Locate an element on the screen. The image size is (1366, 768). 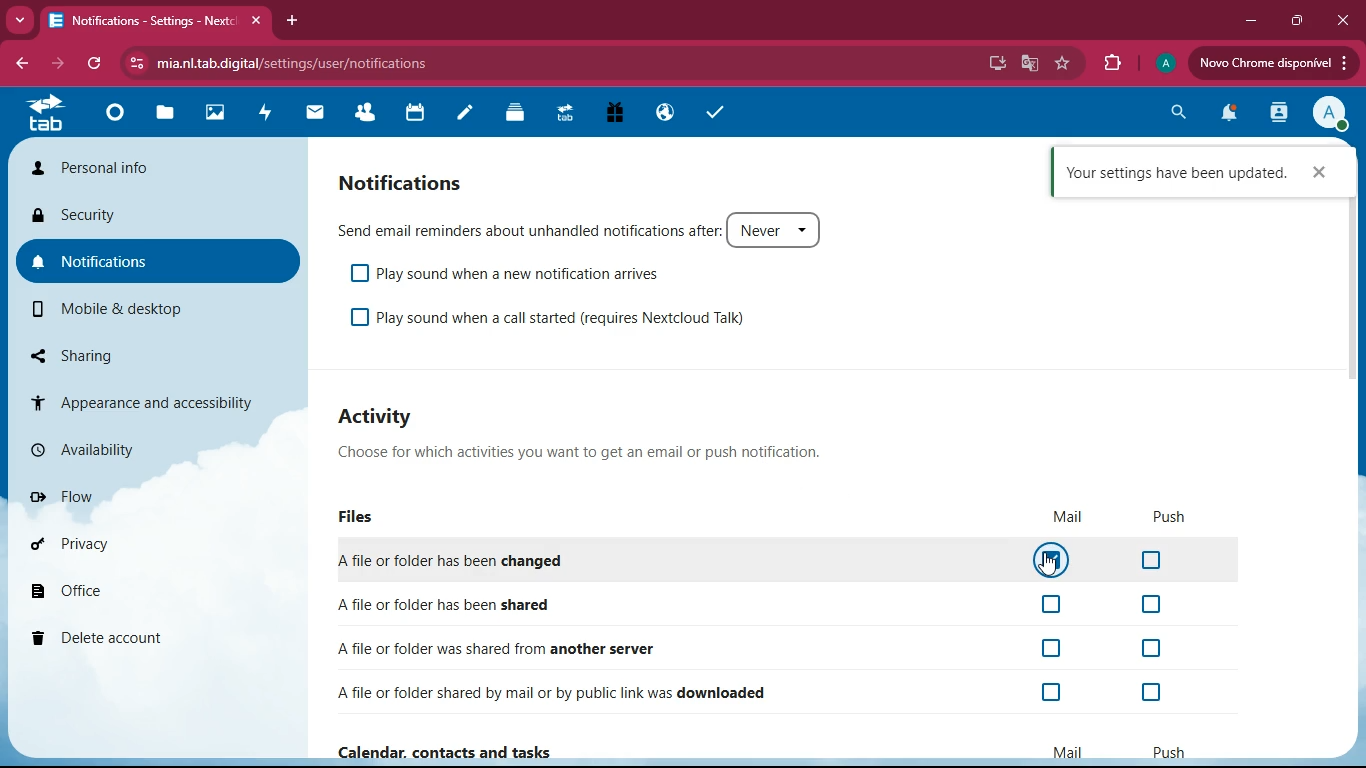
update is located at coordinates (1271, 63).